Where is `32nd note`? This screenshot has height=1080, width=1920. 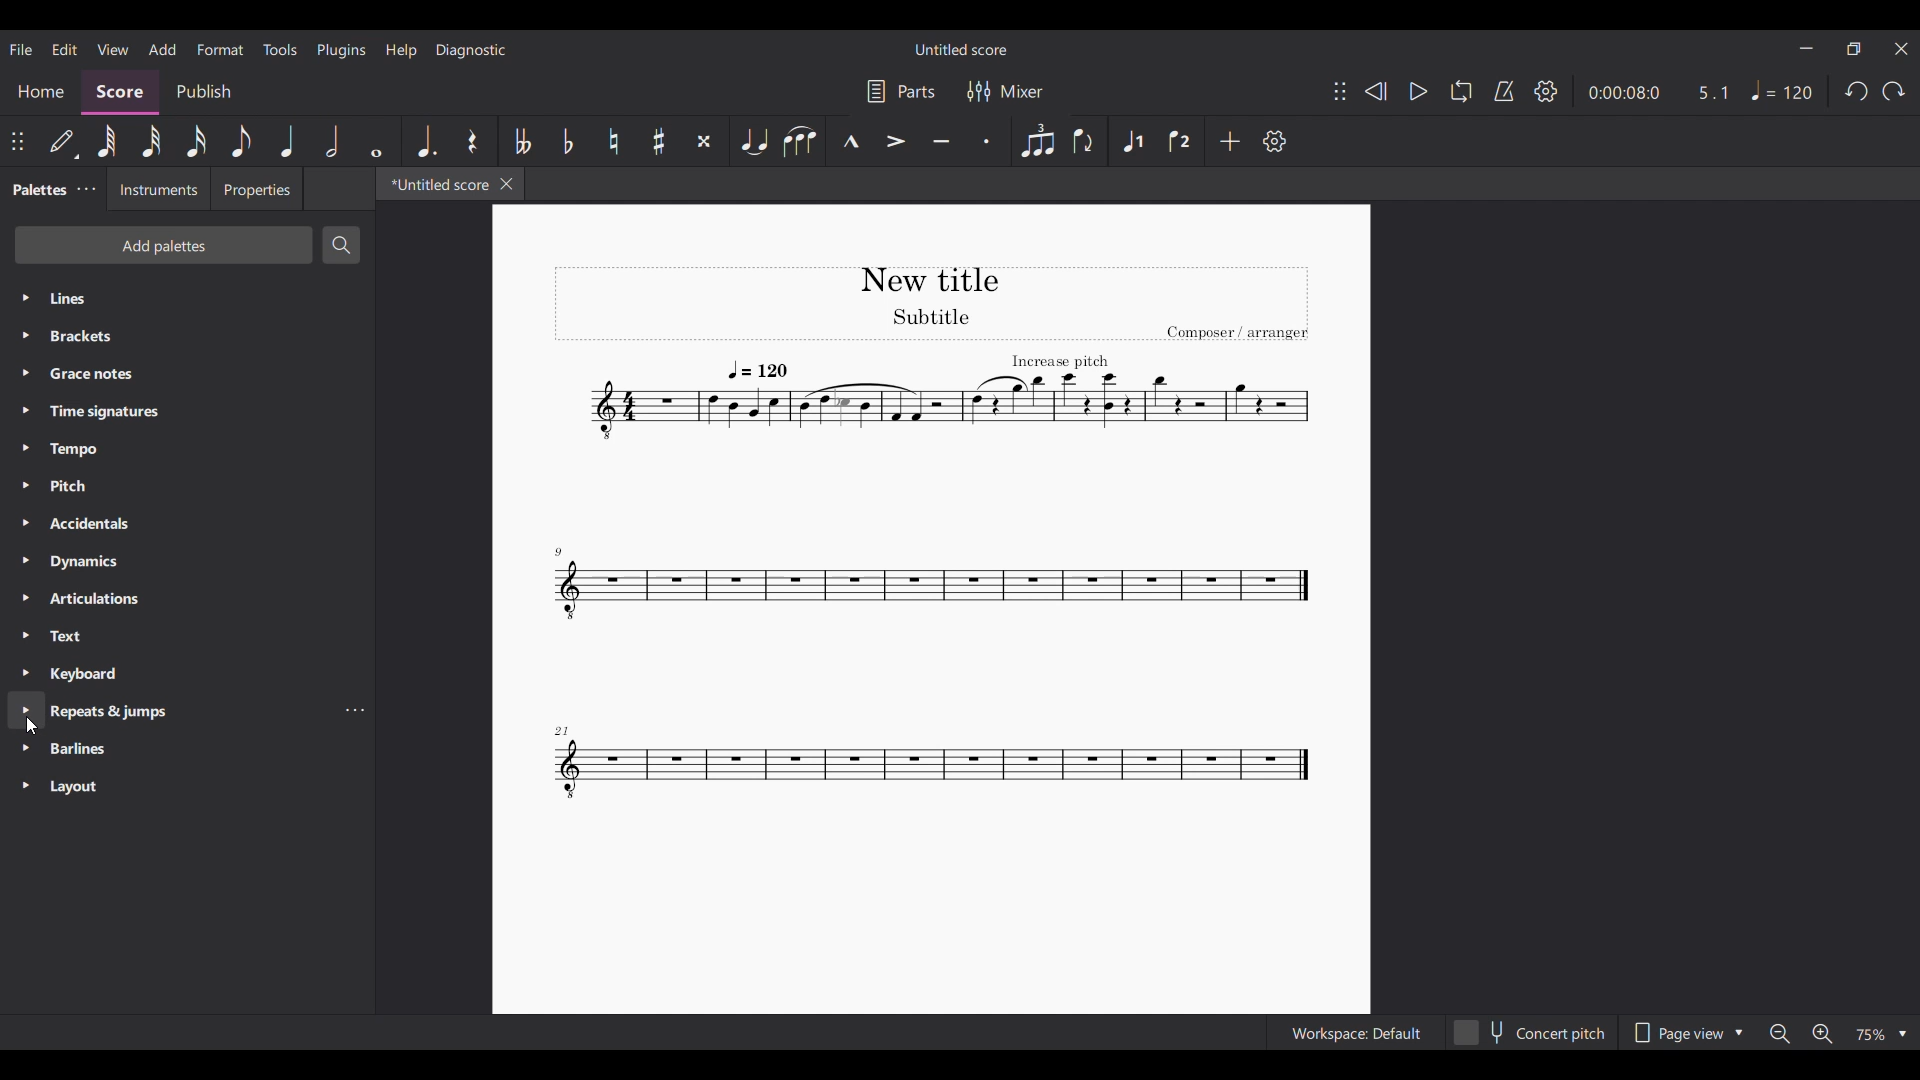
32nd note is located at coordinates (152, 141).